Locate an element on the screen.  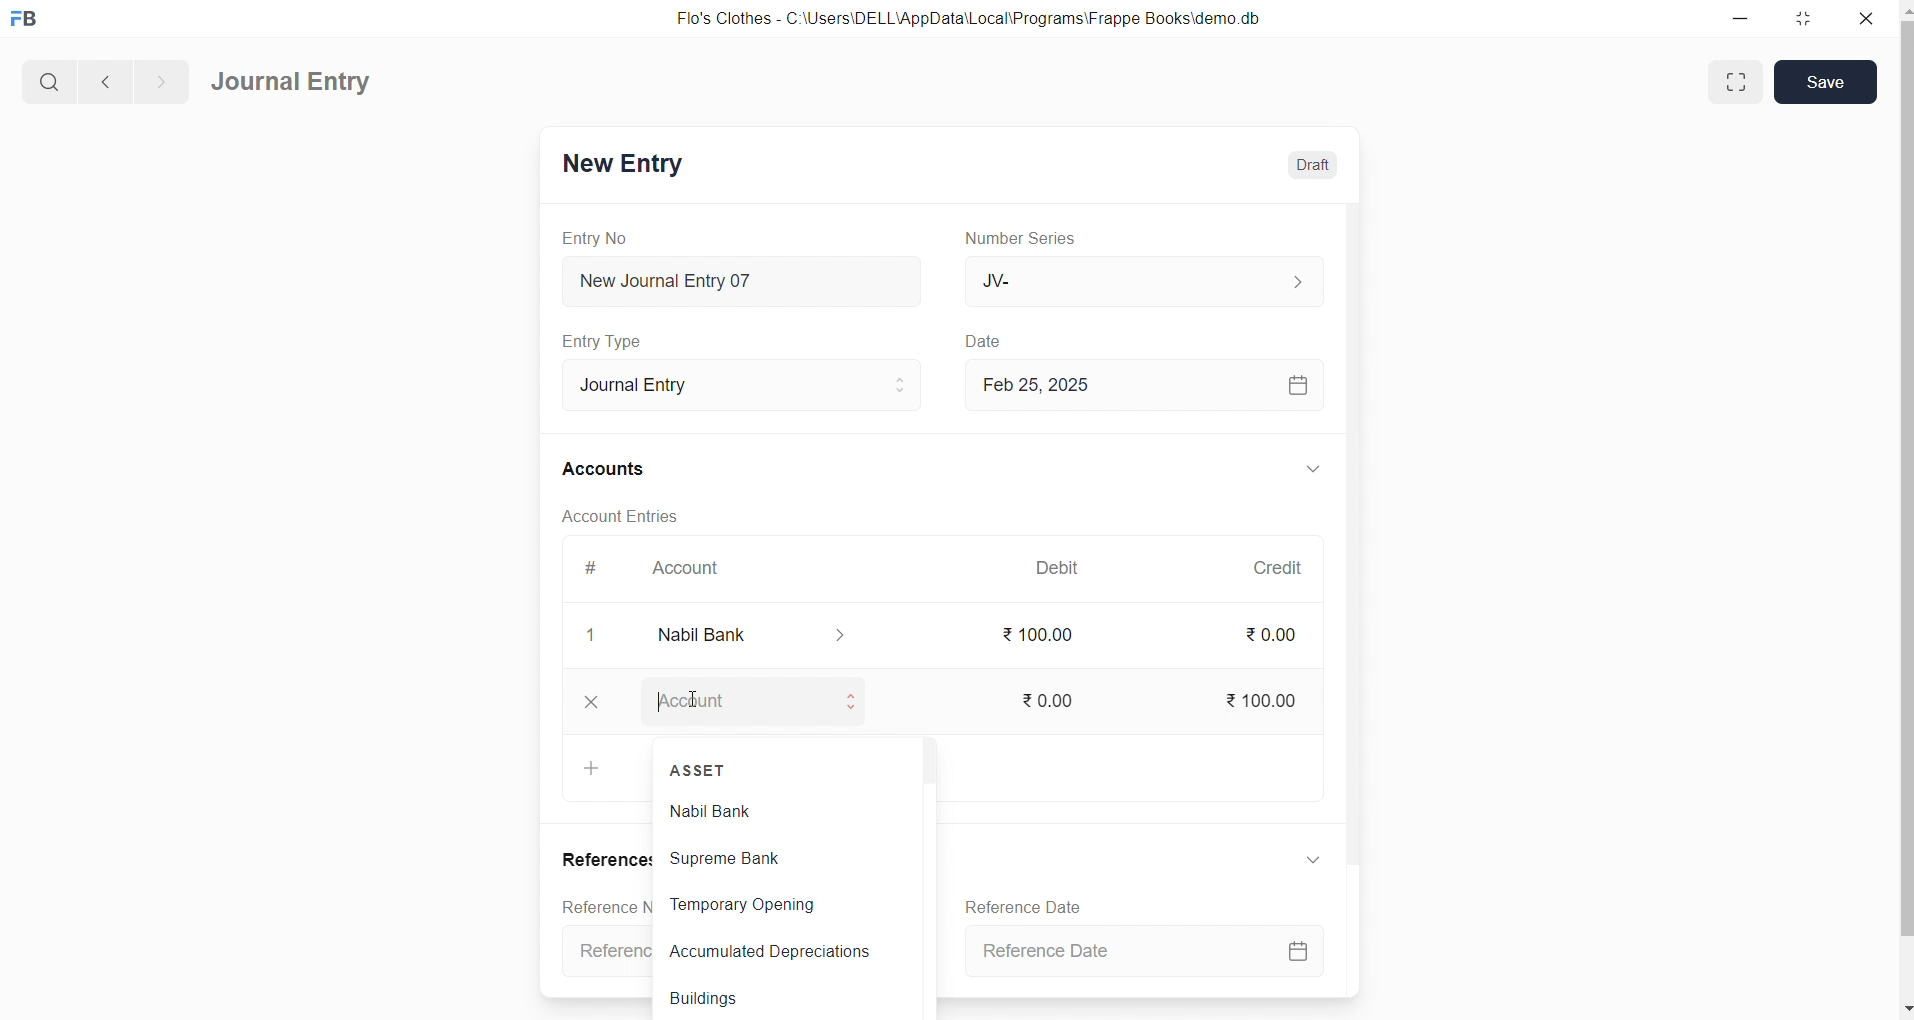
expand/collapse is located at coordinates (1317, 863).